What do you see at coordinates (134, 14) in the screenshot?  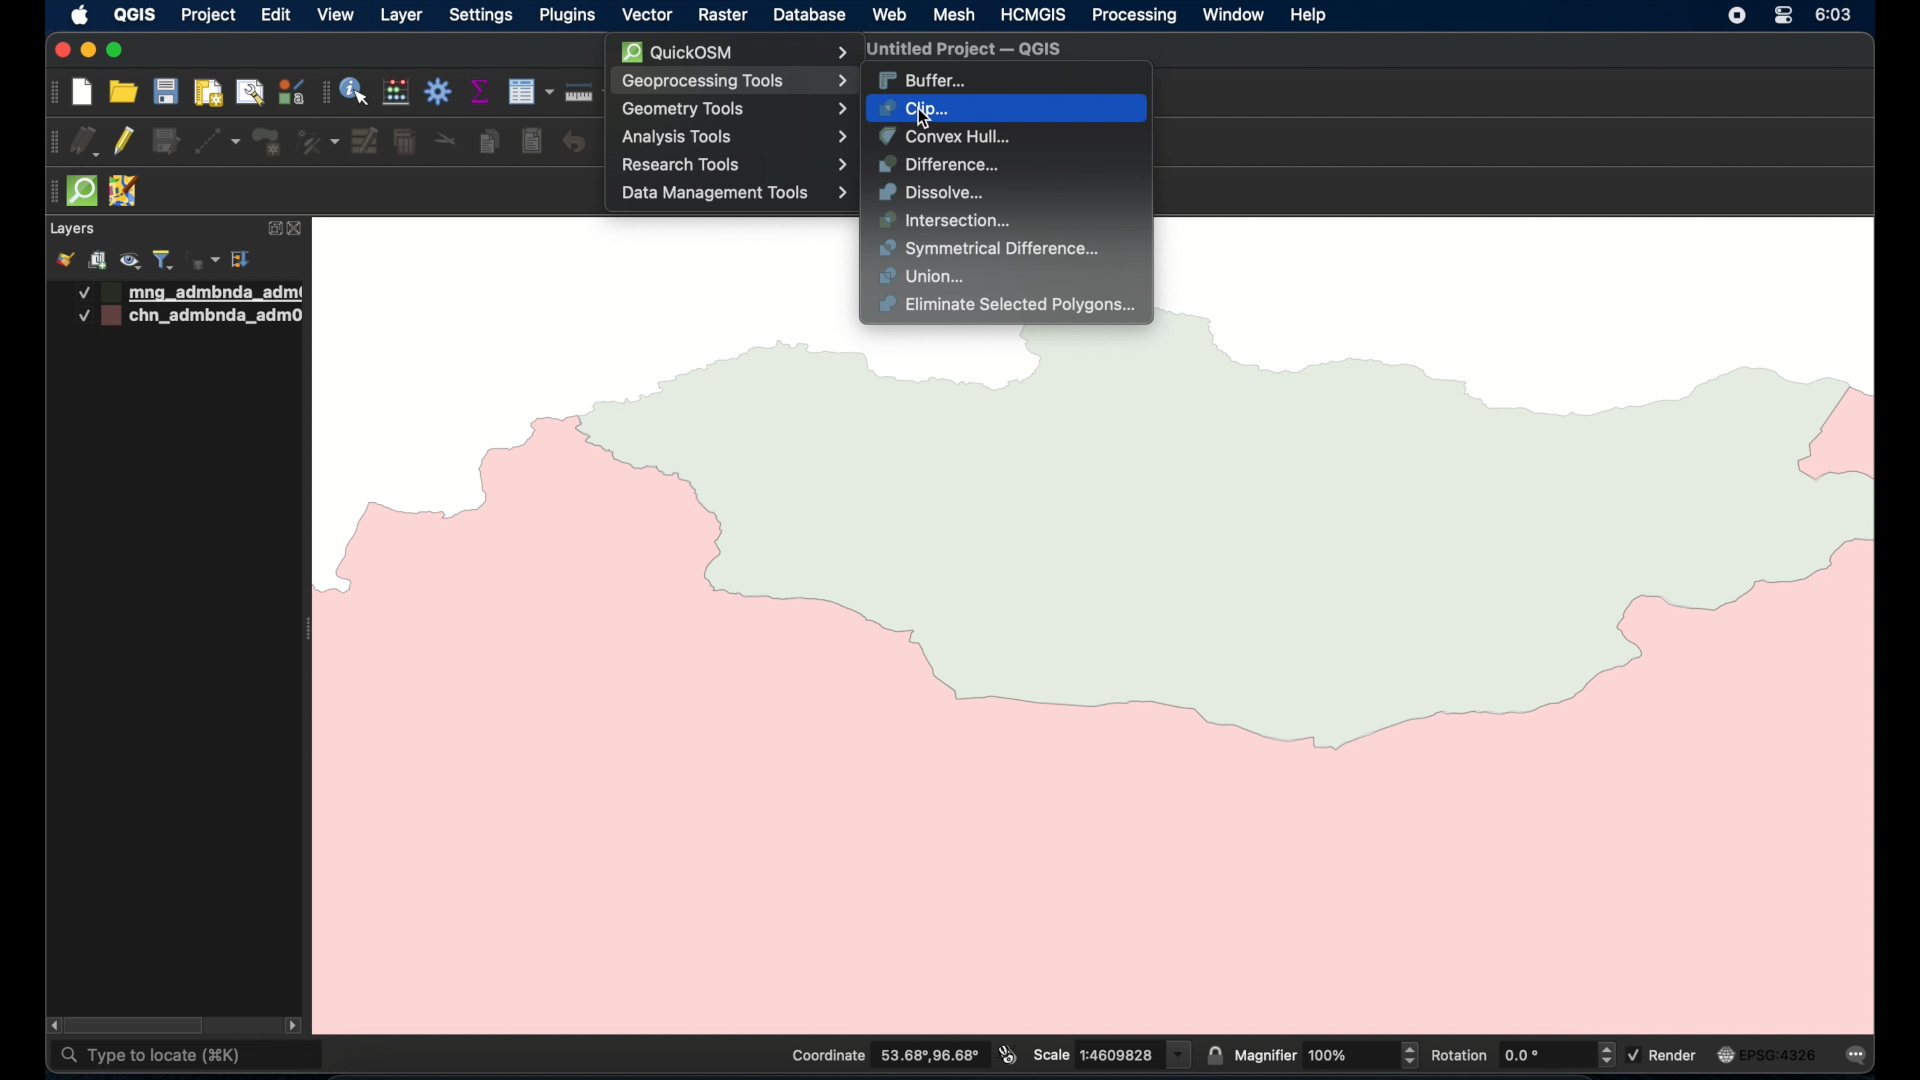 I see `QGIS` at bounding box center [134, 14].